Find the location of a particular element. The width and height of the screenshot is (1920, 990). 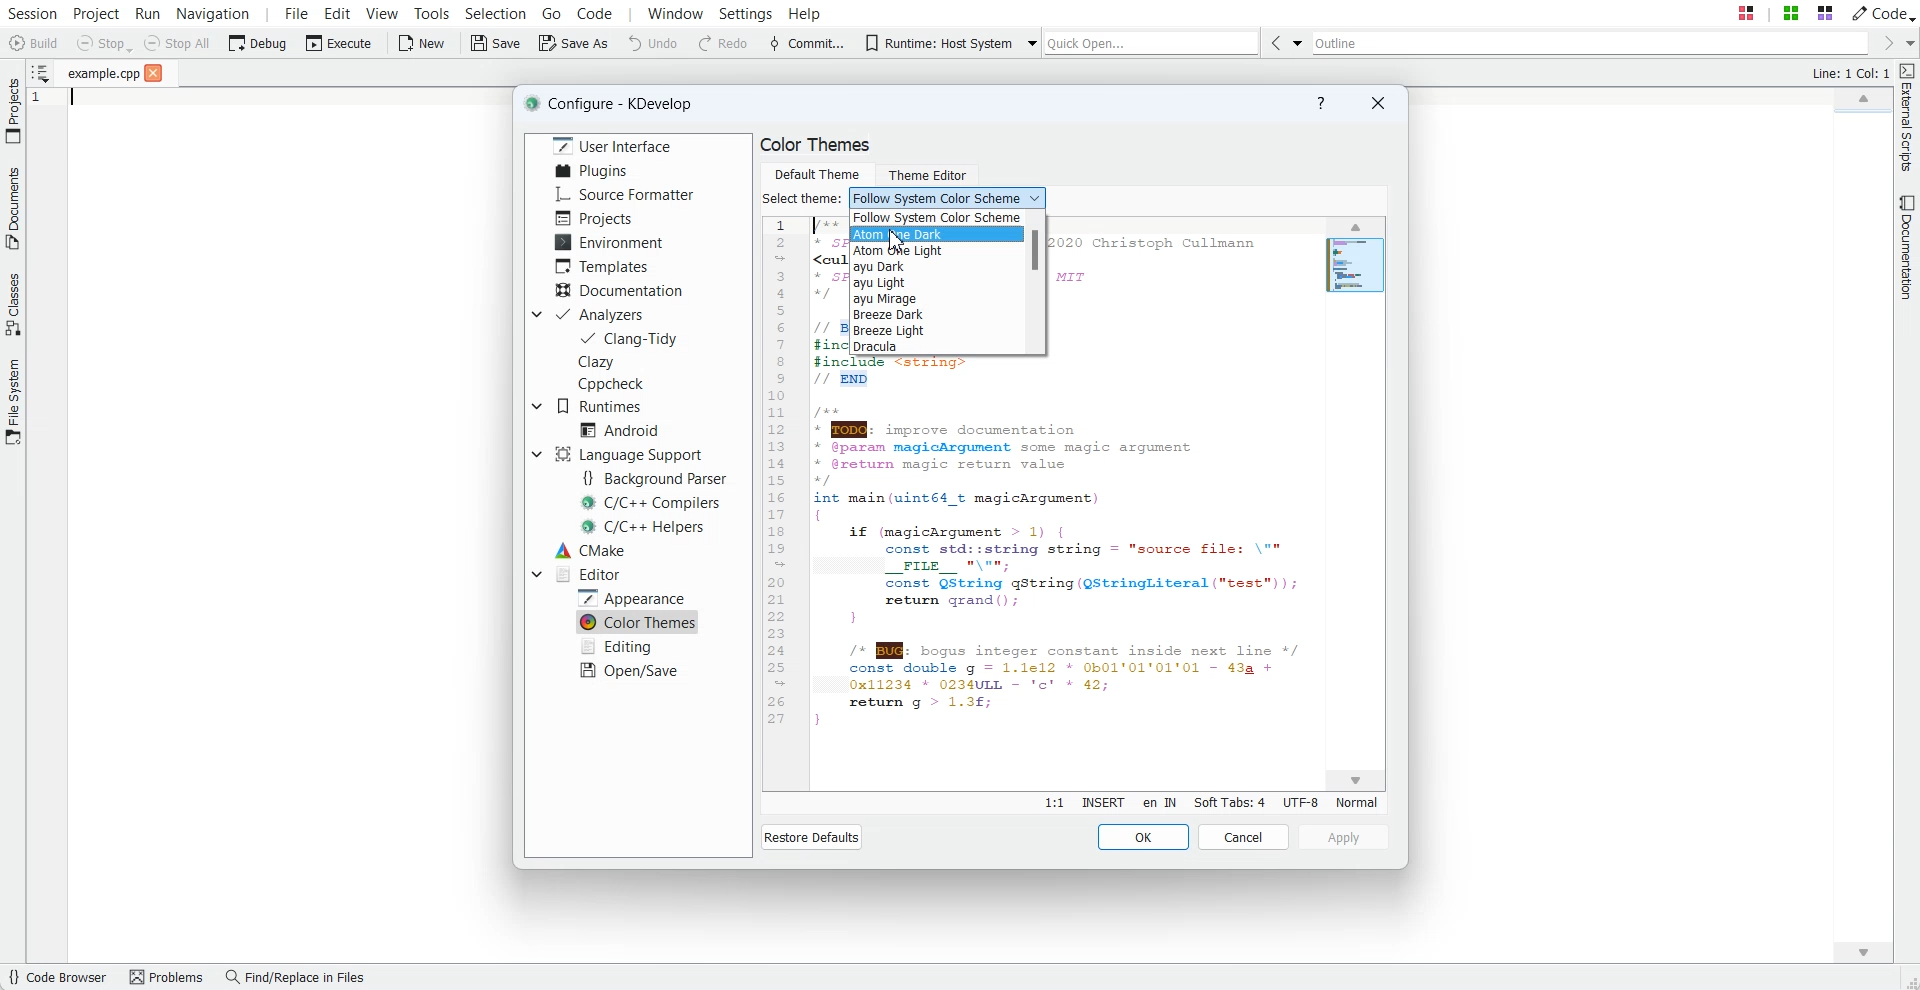

Cursor is located at coordinates (898, 240).